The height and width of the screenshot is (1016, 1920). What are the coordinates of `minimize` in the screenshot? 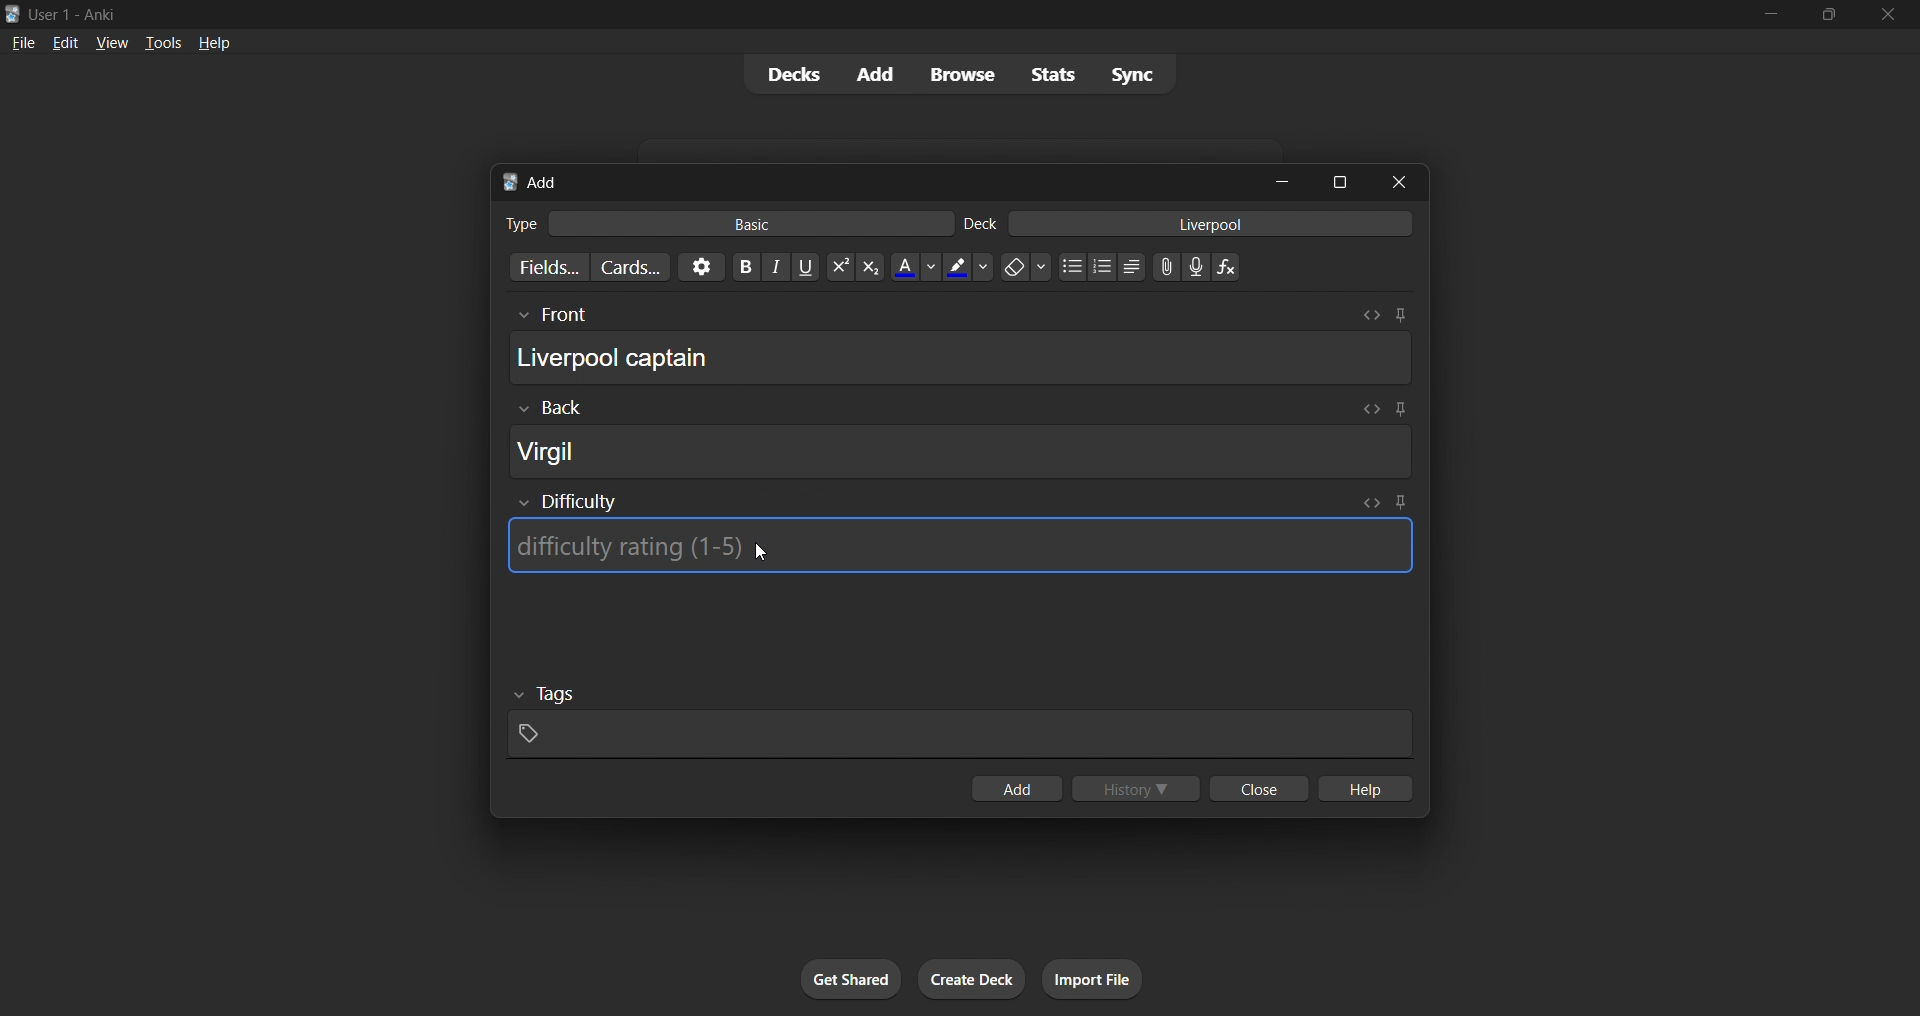 It's located at (1282, 181).